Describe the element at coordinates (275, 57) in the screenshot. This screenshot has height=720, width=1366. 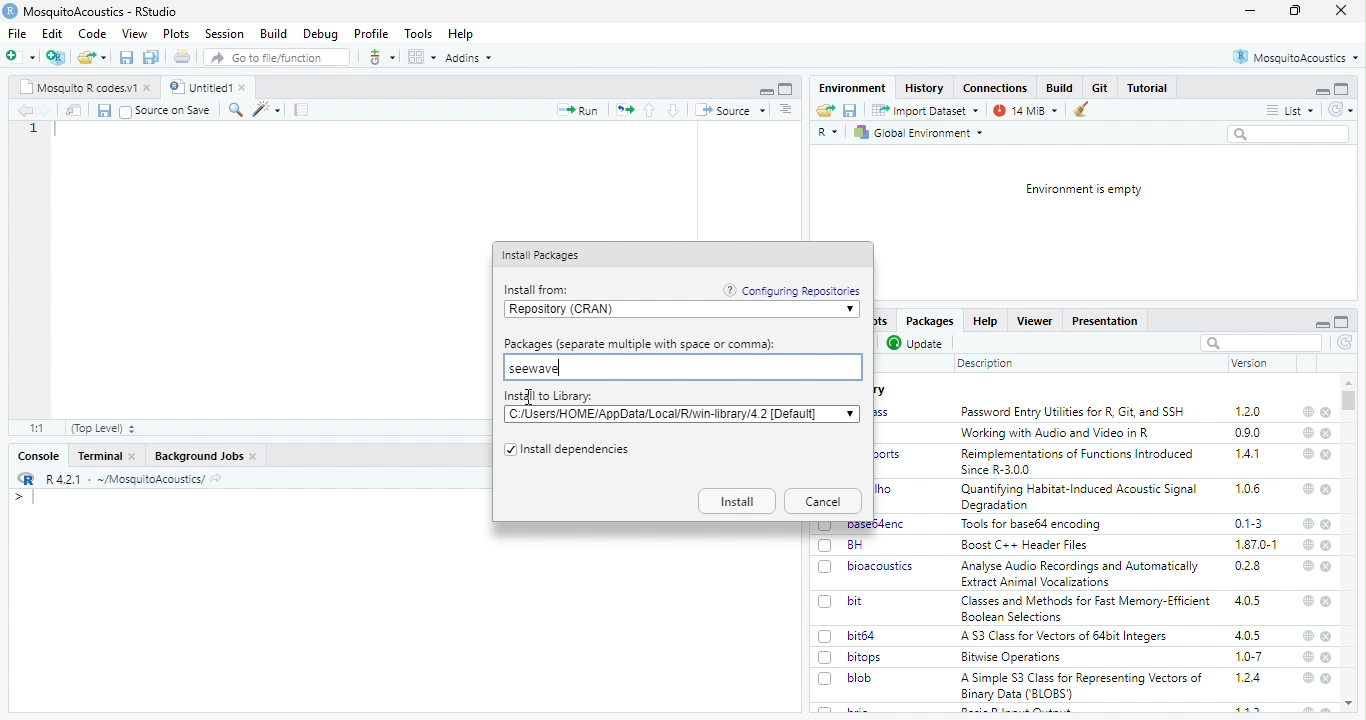
I see `Go to file/function` at that location.